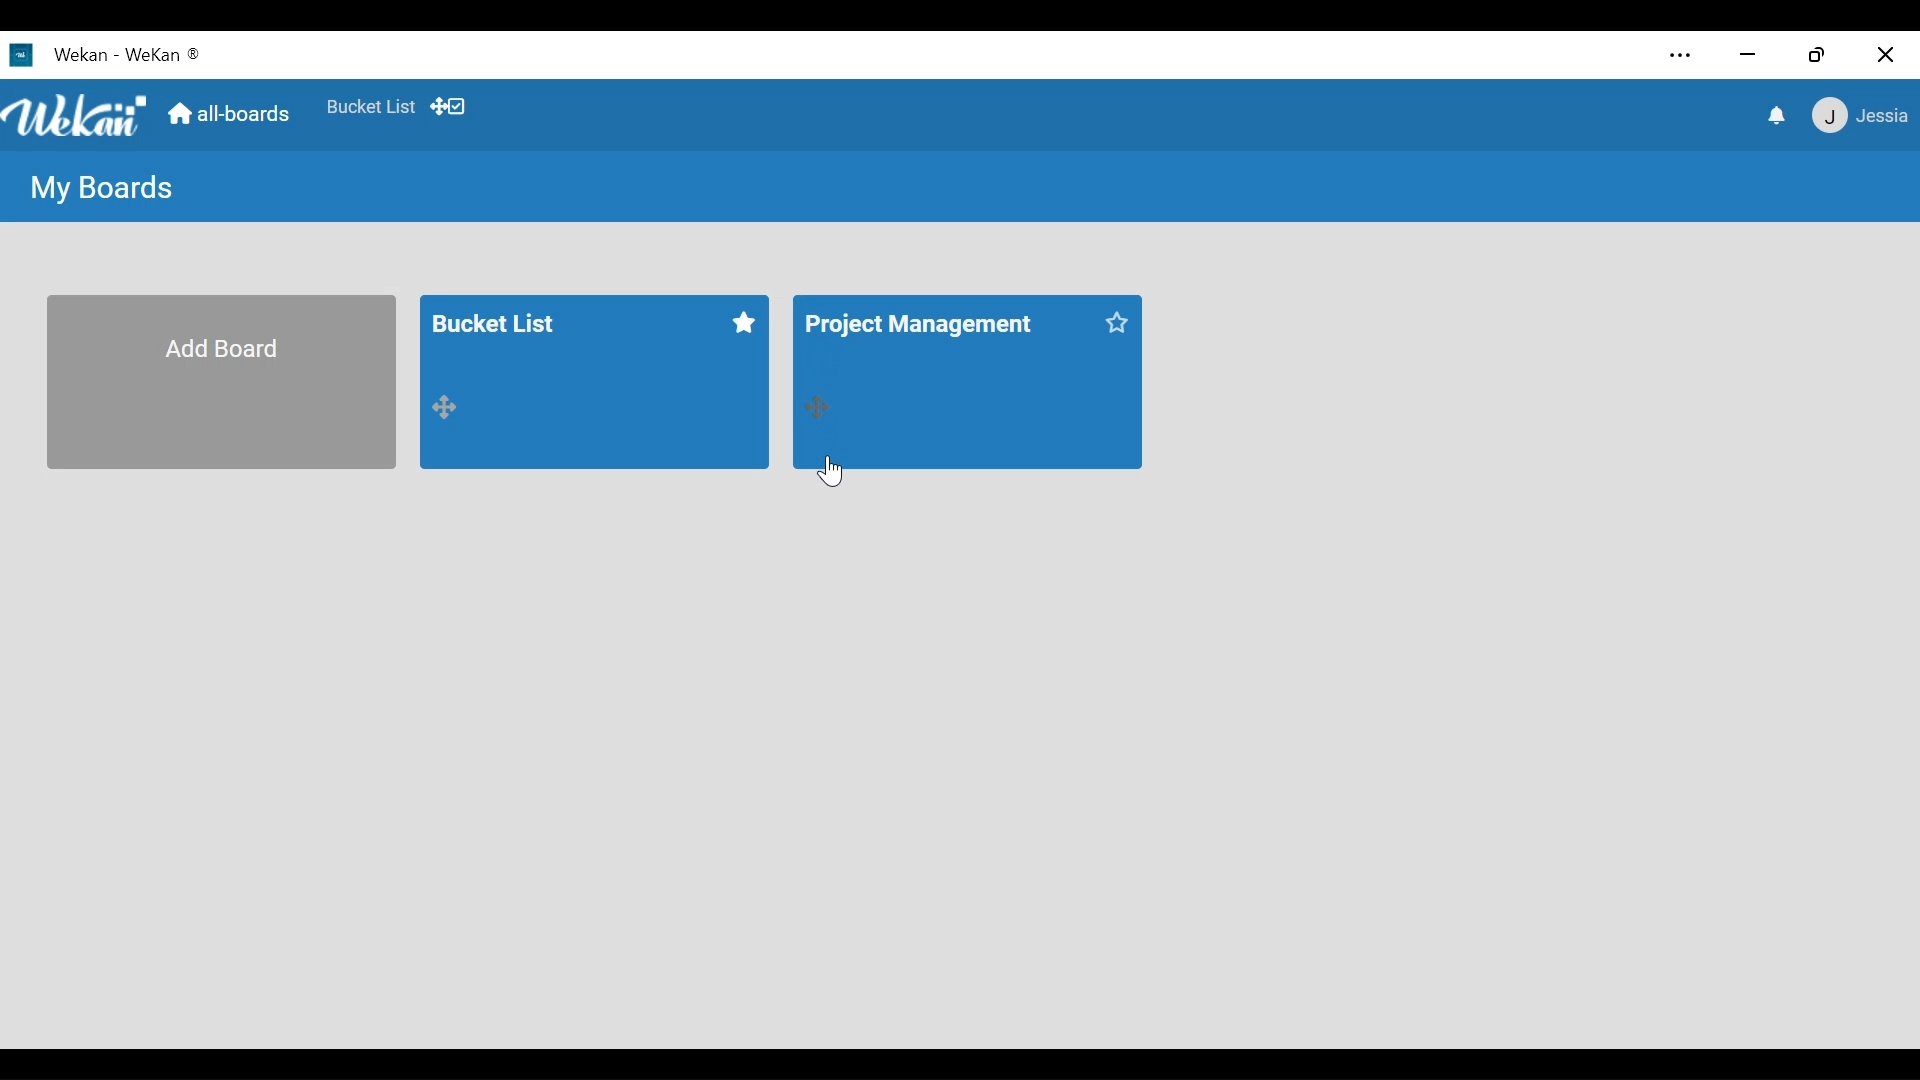 This screenshot has width=1920, height=1080. I want to click on close, so click(1889, 55).